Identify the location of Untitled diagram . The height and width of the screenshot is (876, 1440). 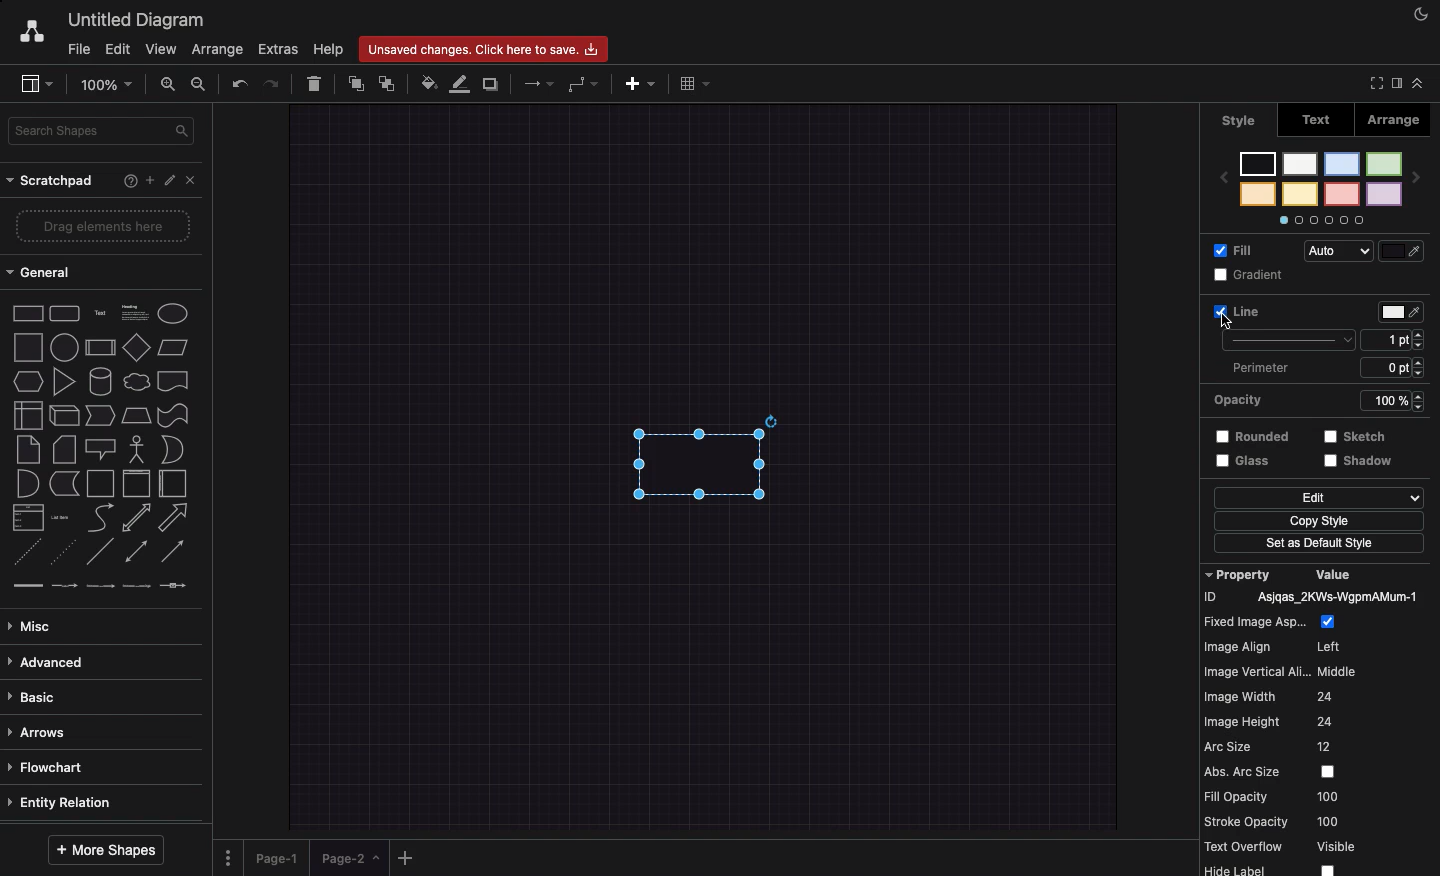
(138, 17).